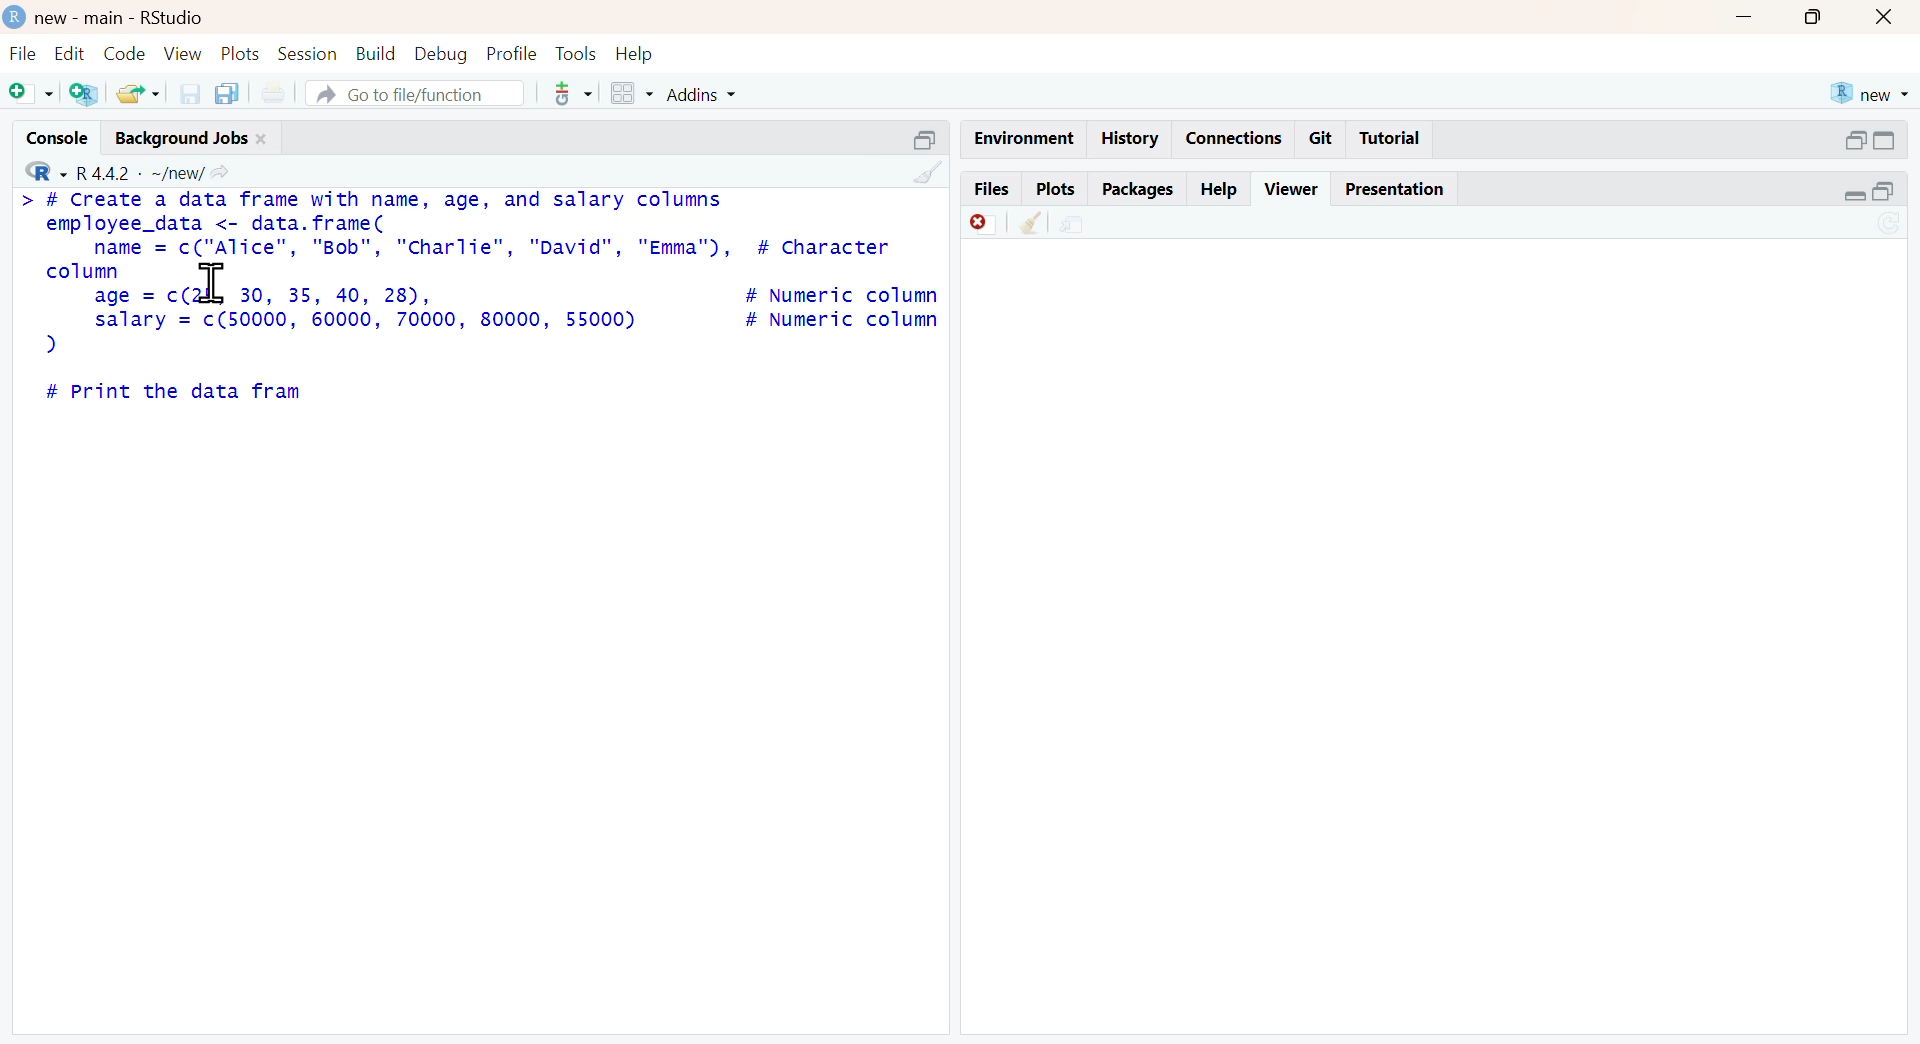  Describe the element at coordinates (83, 95) in the screenshot. I see `Create new Project` at that location.